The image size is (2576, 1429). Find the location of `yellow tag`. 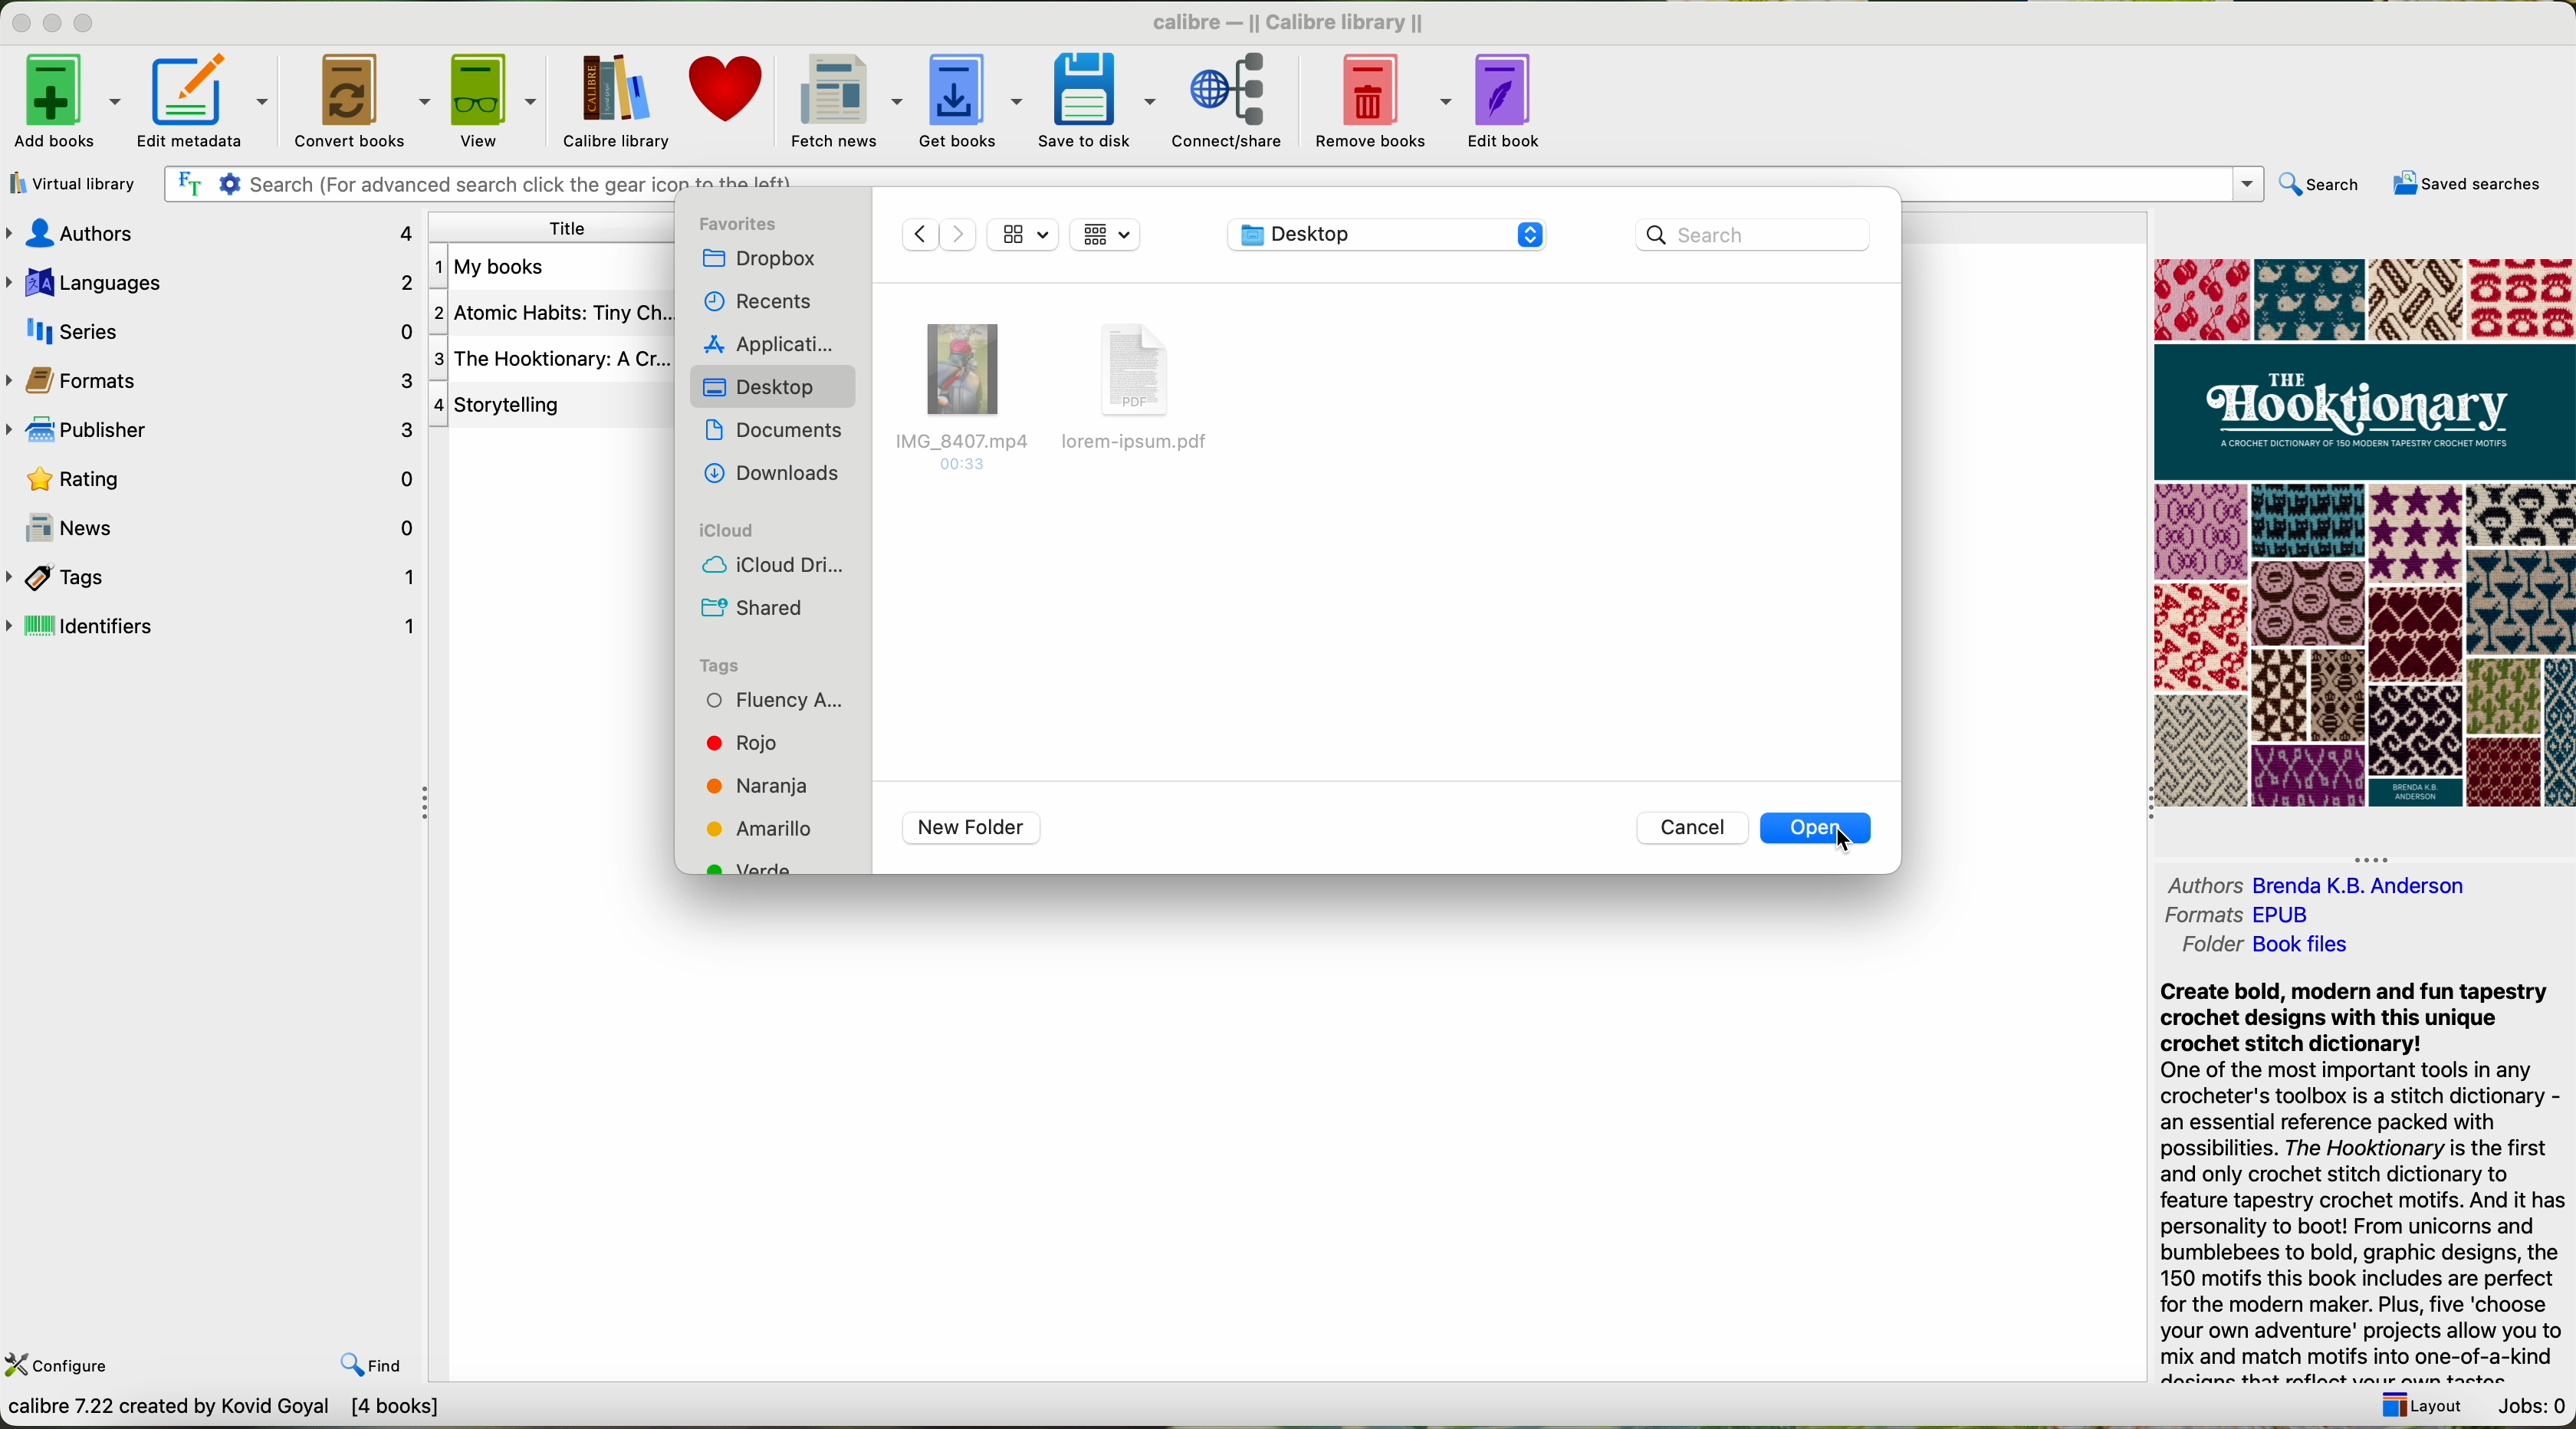

yellow tag is located at coordinates (760, 828).